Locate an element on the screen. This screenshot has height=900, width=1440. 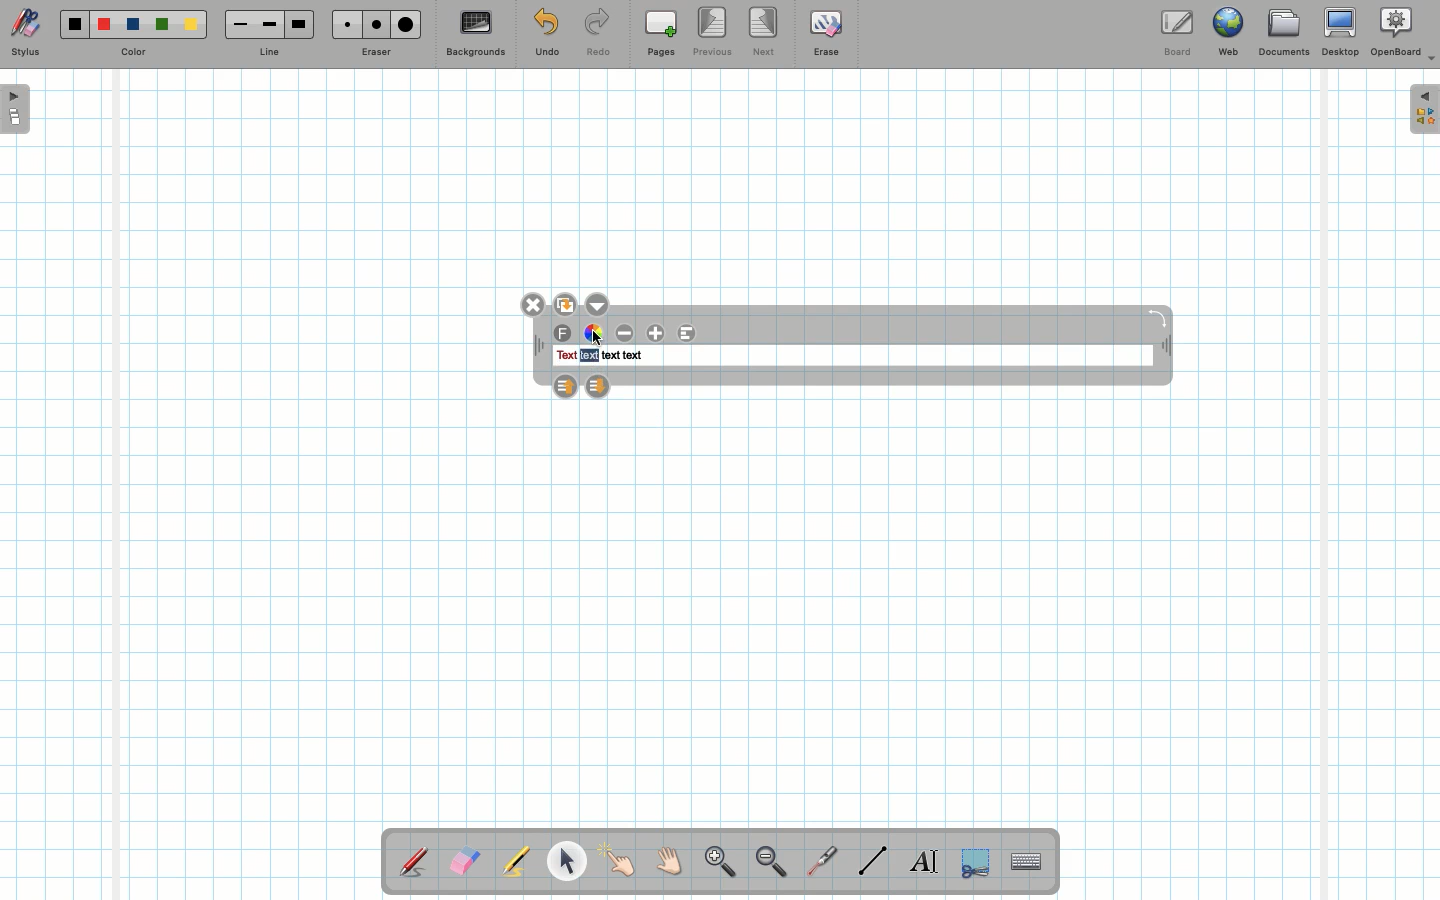
Backgrounds is located at coordinates (475, 34).